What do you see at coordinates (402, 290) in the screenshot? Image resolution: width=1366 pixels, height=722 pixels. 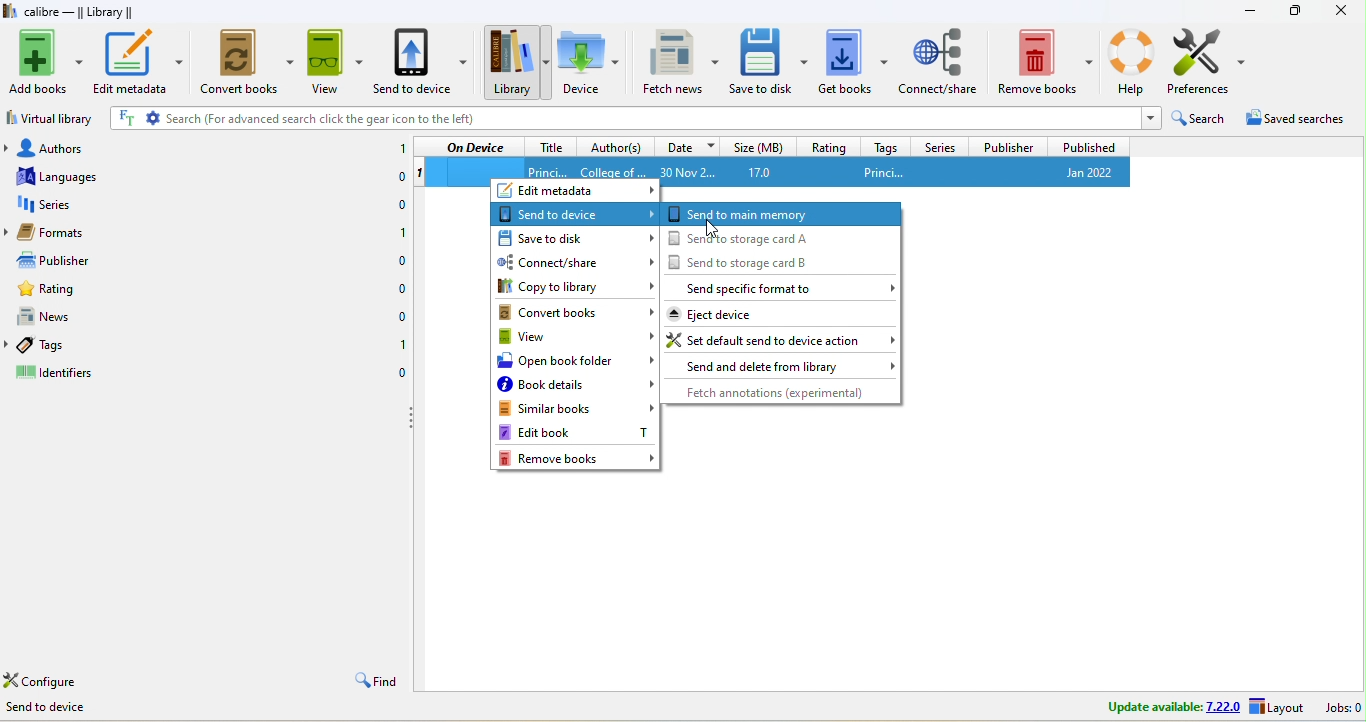 I see `0` at bounding box center [402, 290].